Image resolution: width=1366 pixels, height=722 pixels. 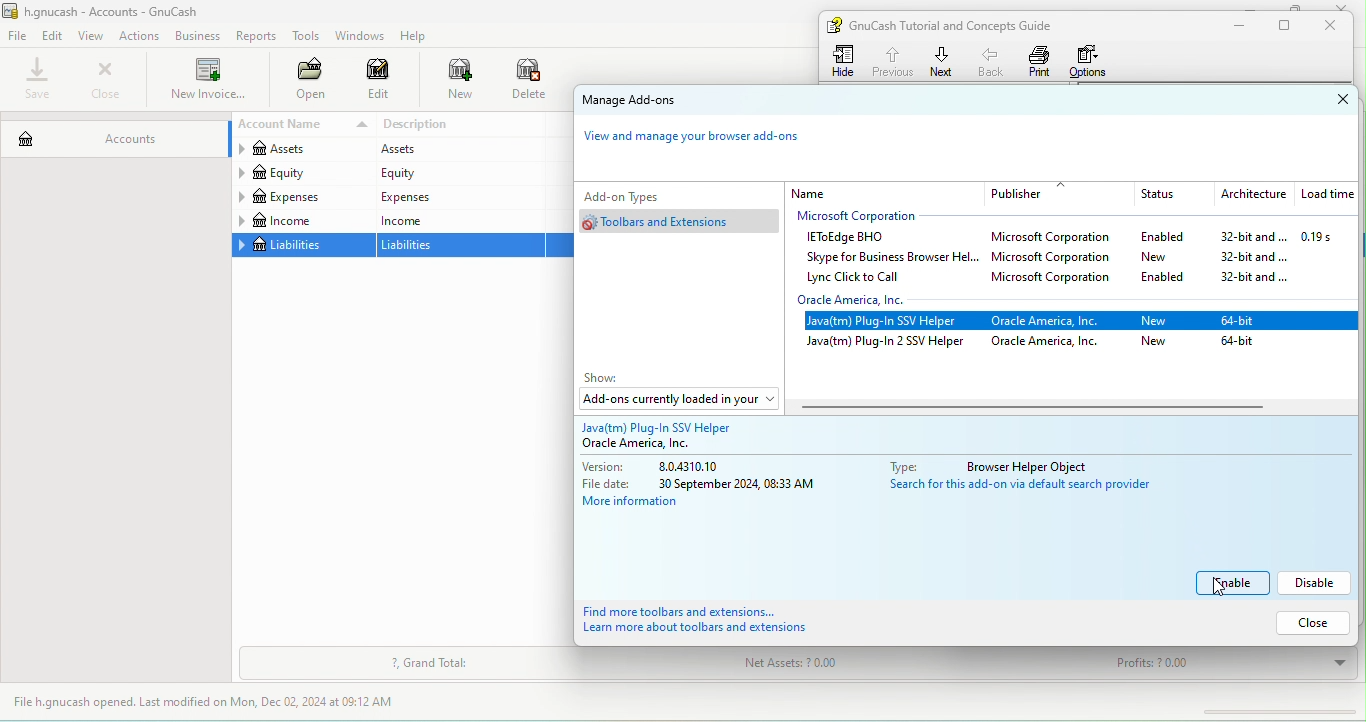 I want to click on h. gnucash-accounts-gnu cash, so click(x=125, y=10).